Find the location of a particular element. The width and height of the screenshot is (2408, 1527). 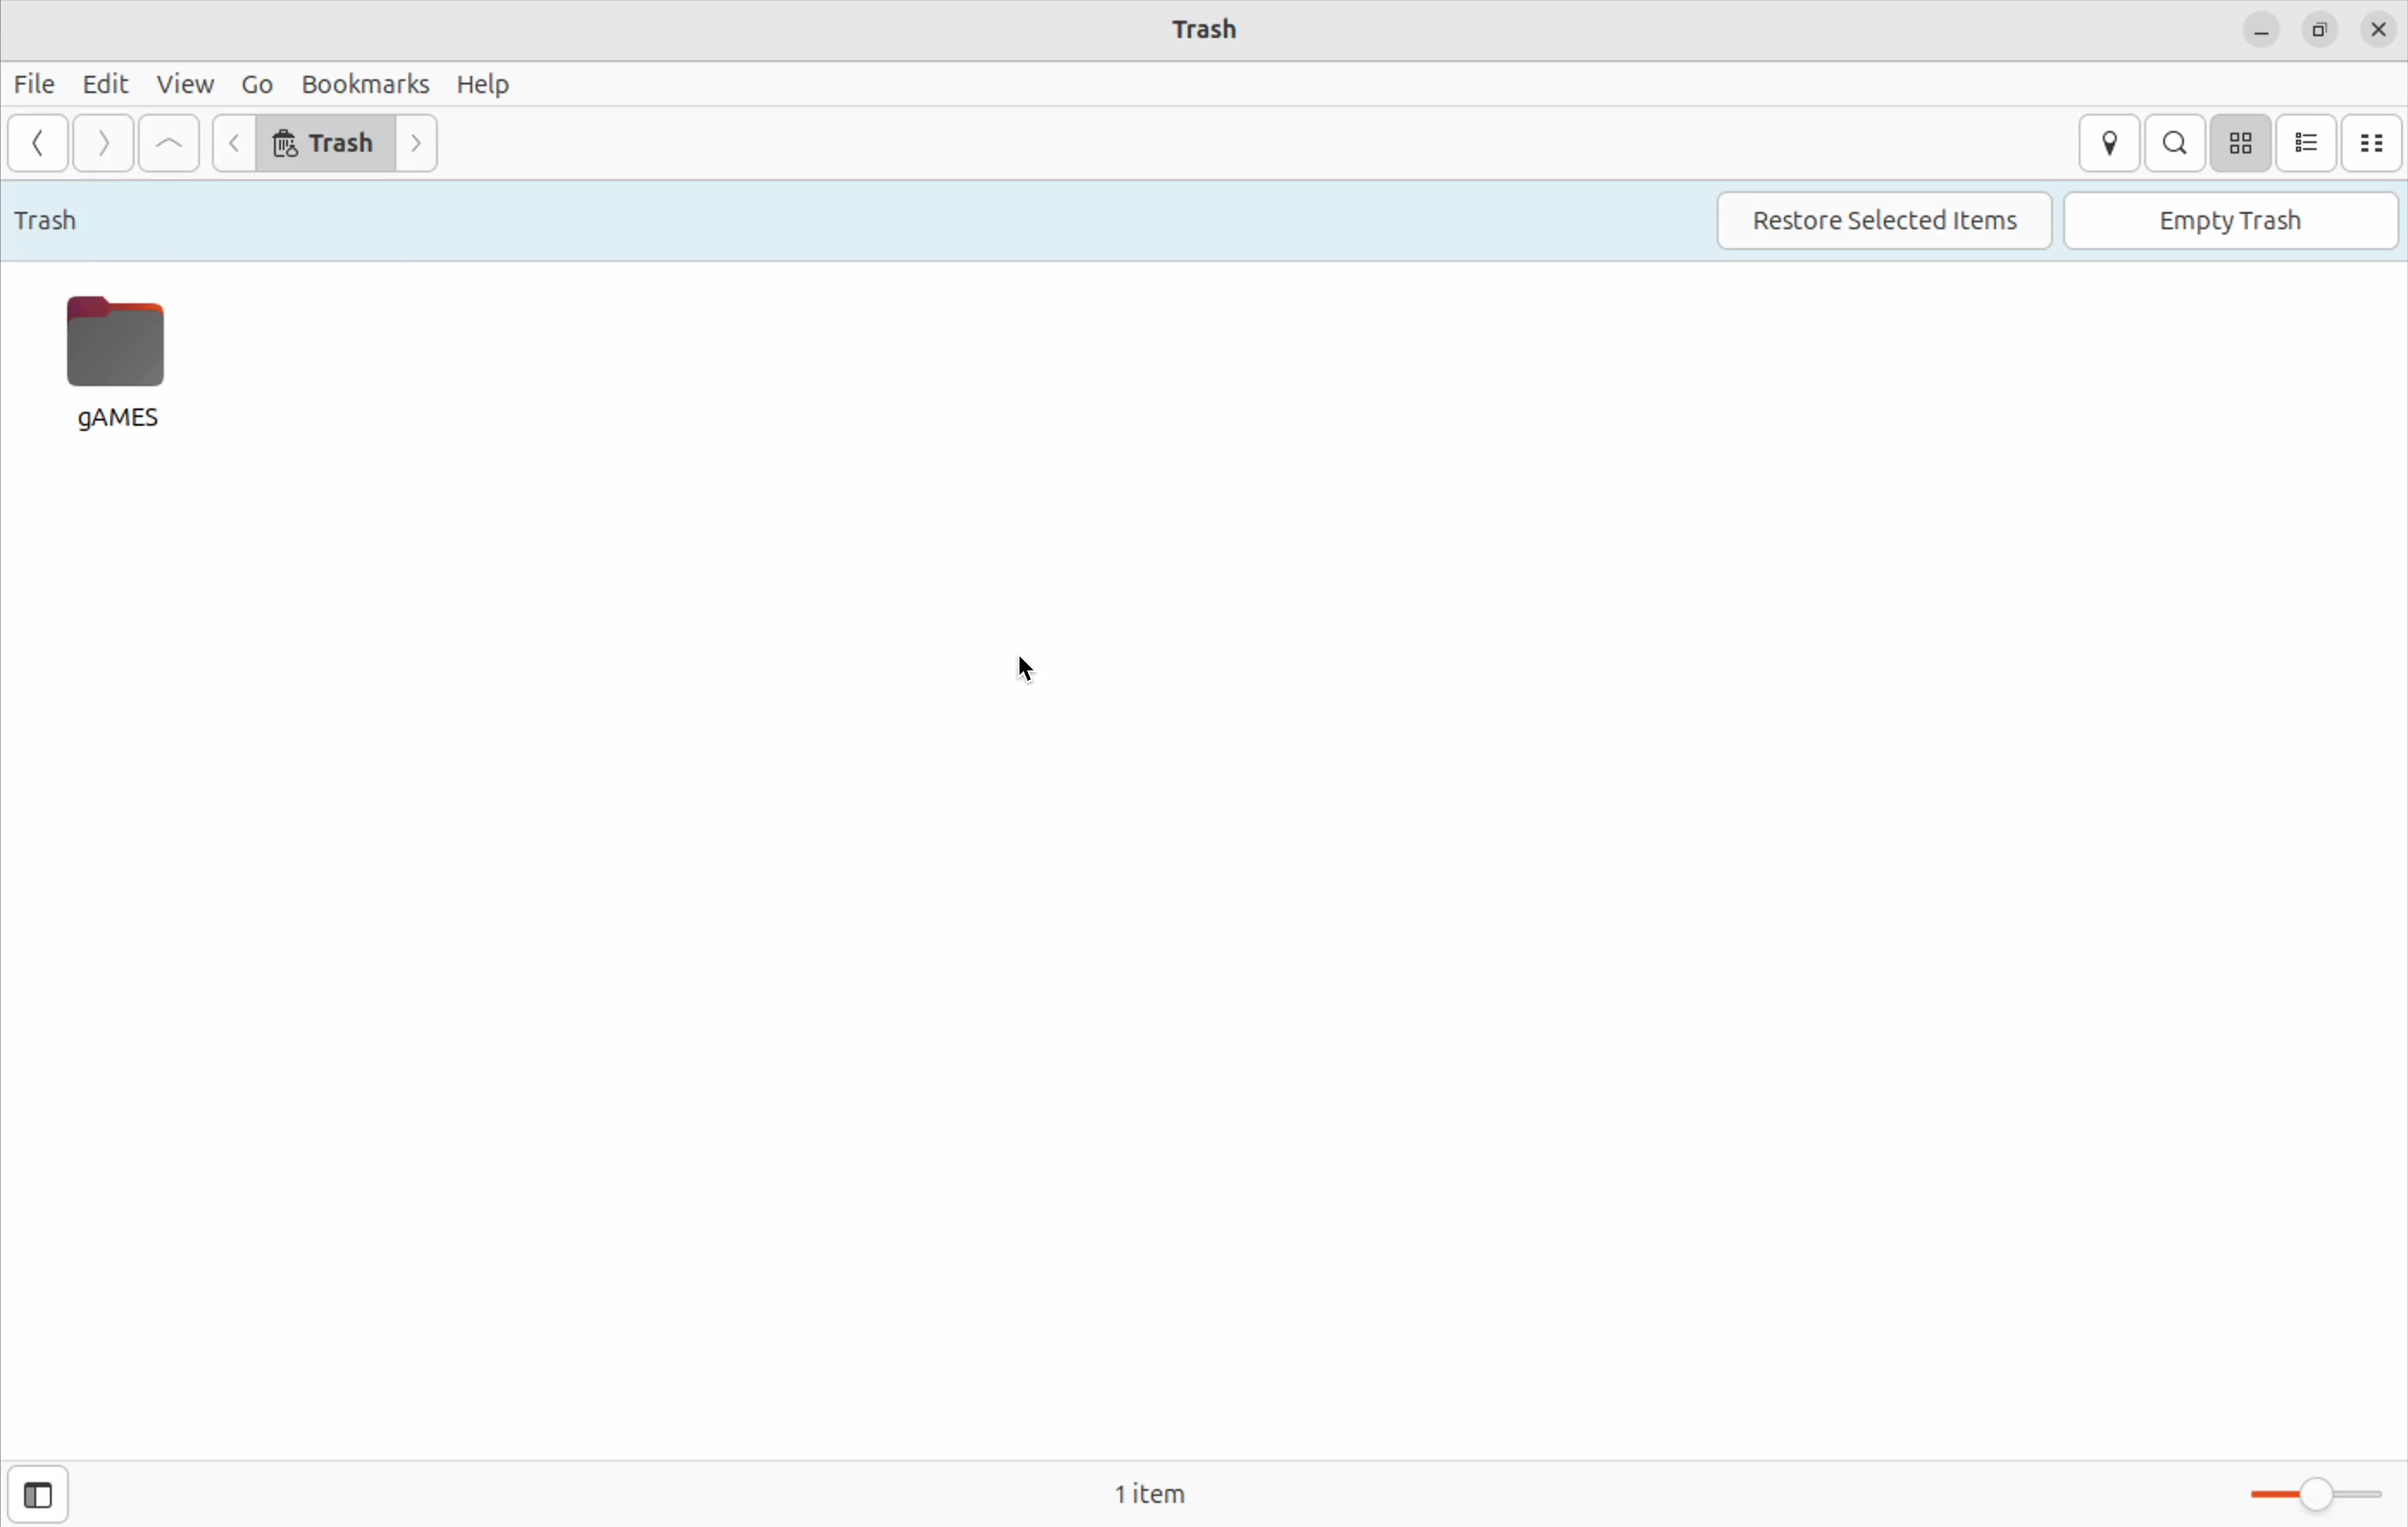

search is located at coordinates (2175, 142).